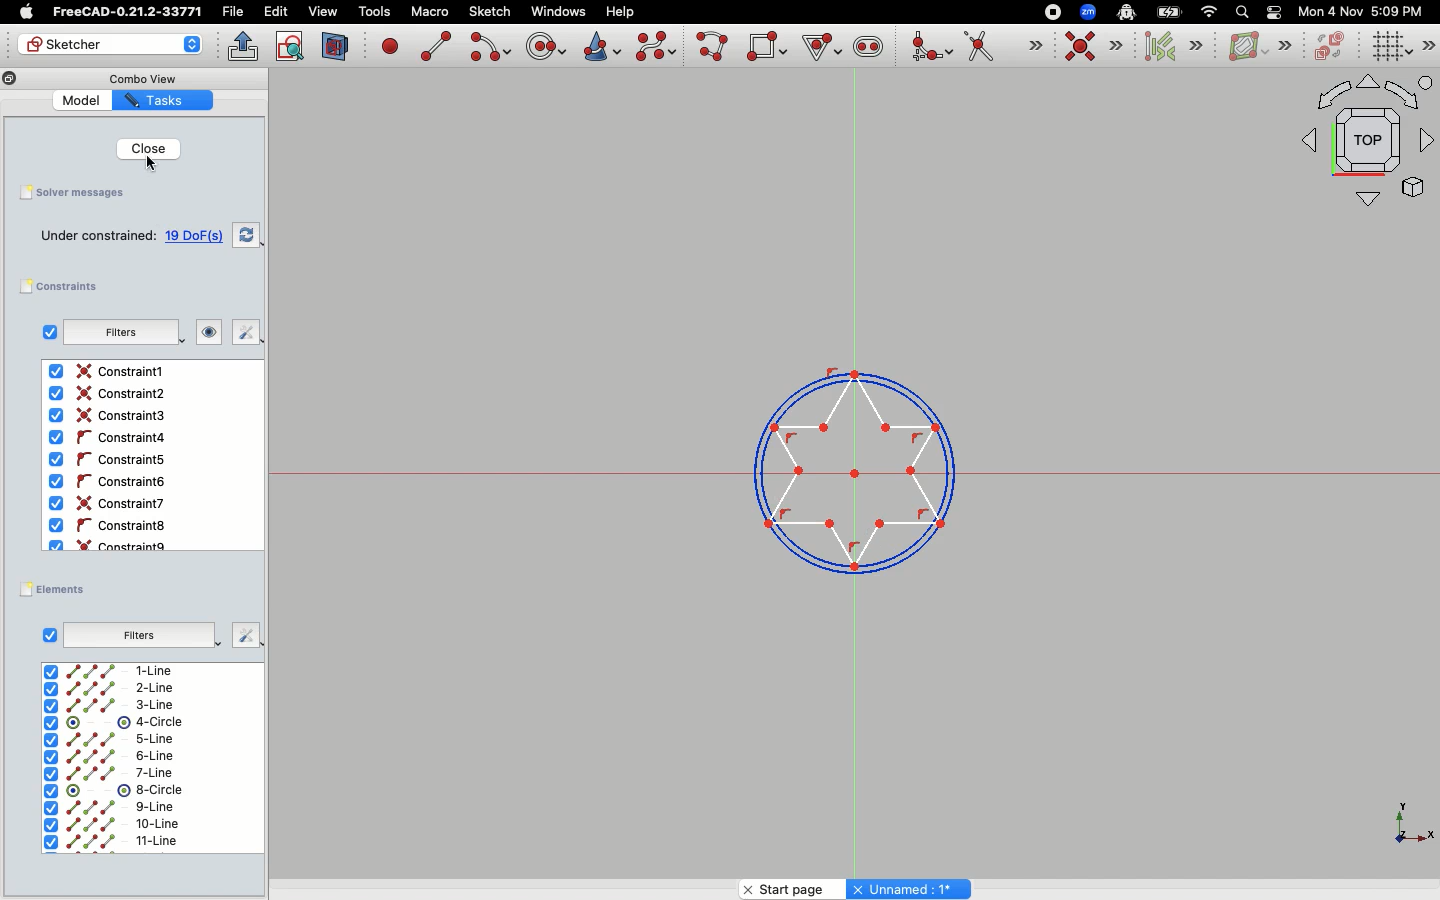  I want to click on 6-line, so click(108, 757).